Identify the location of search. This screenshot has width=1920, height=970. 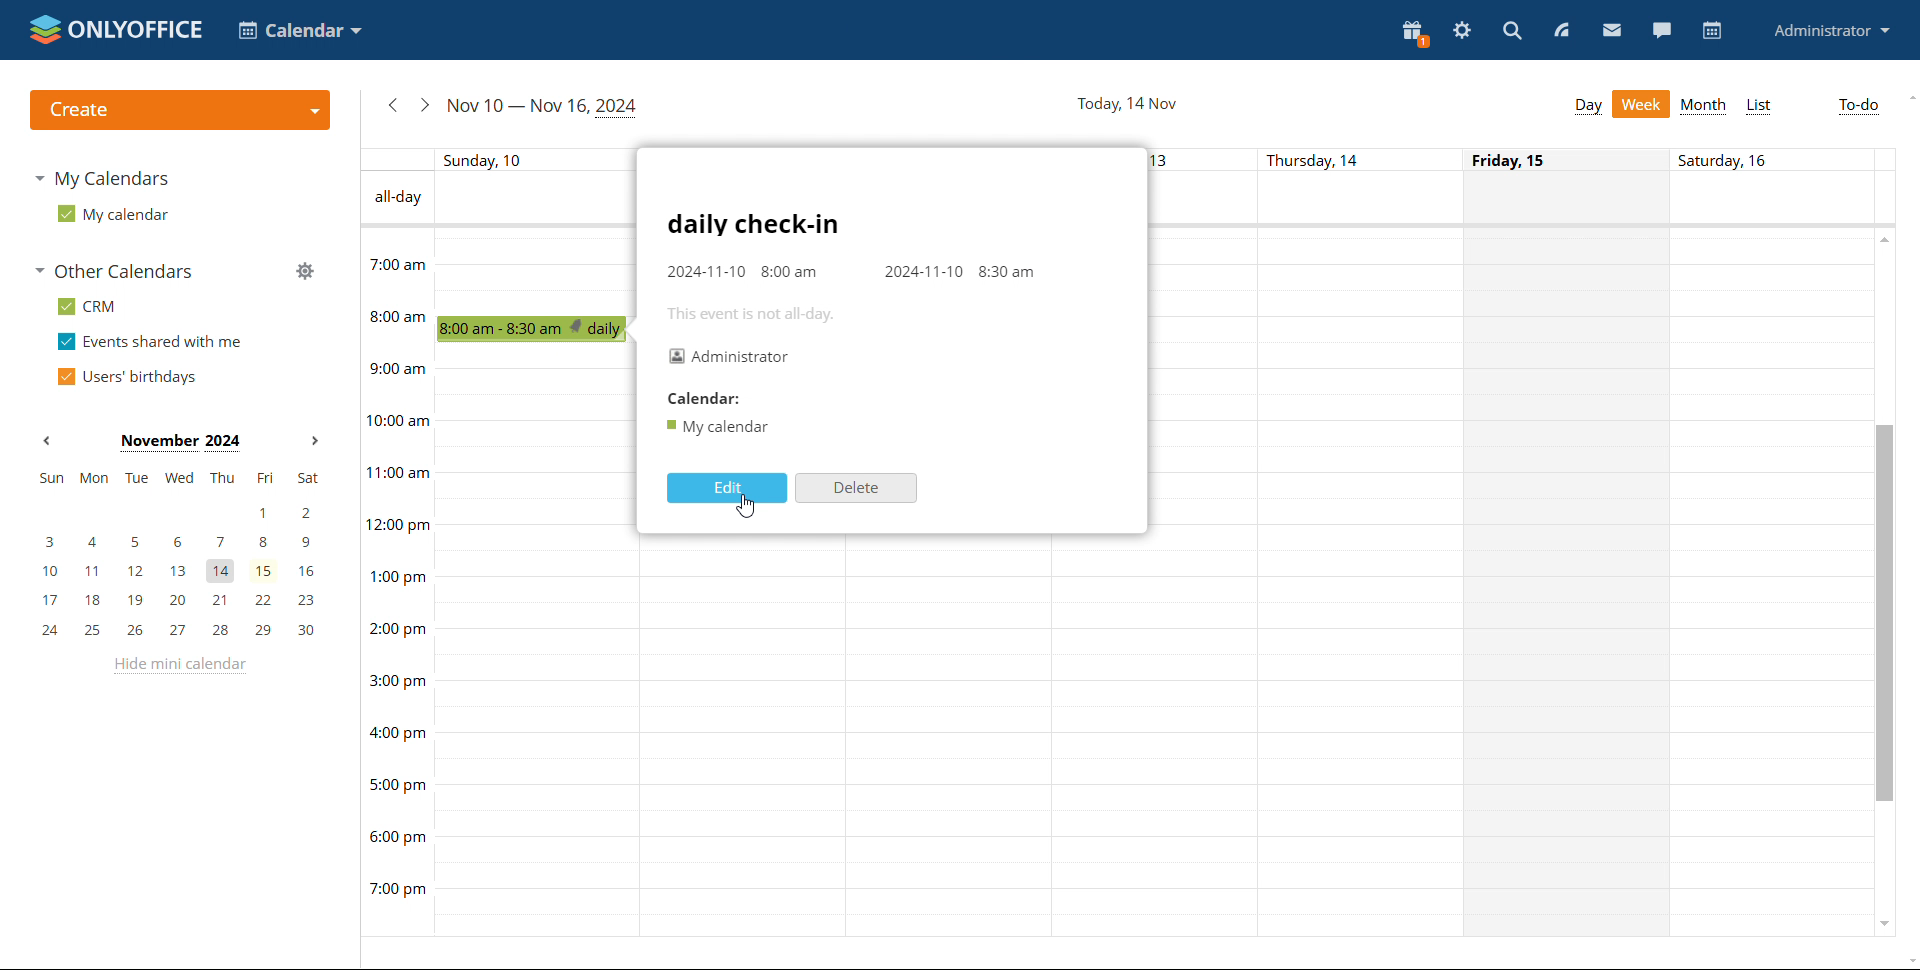
(1512, 30).